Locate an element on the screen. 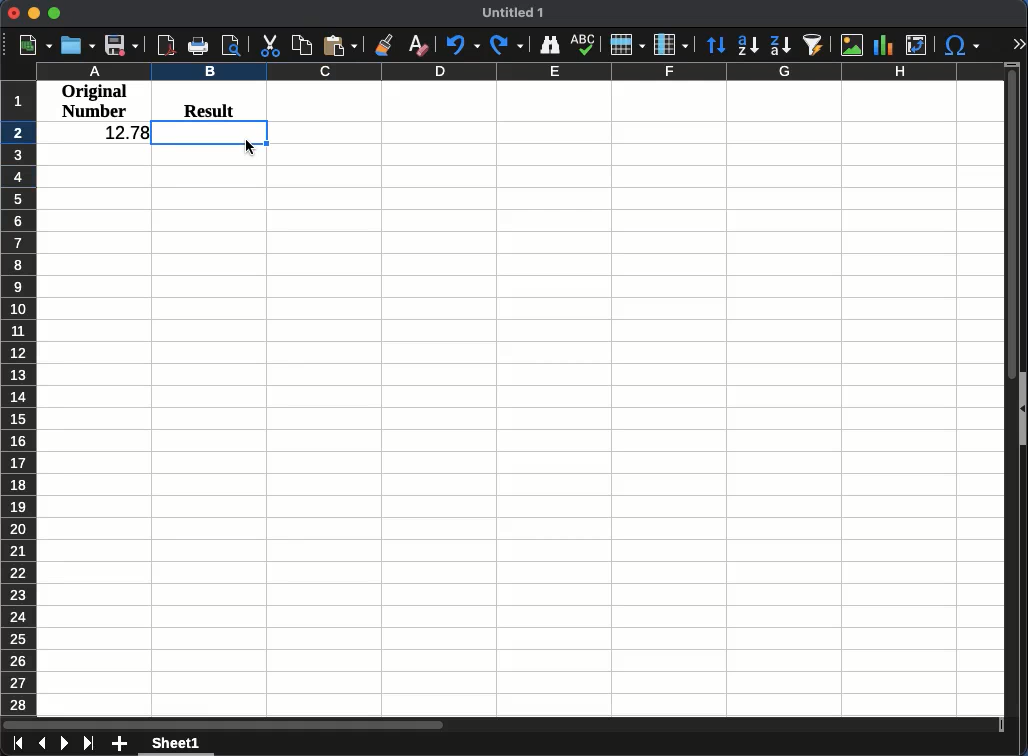 The height and width of the screenshot is (756, 1028). print preview is located at coordinates (233, 47).